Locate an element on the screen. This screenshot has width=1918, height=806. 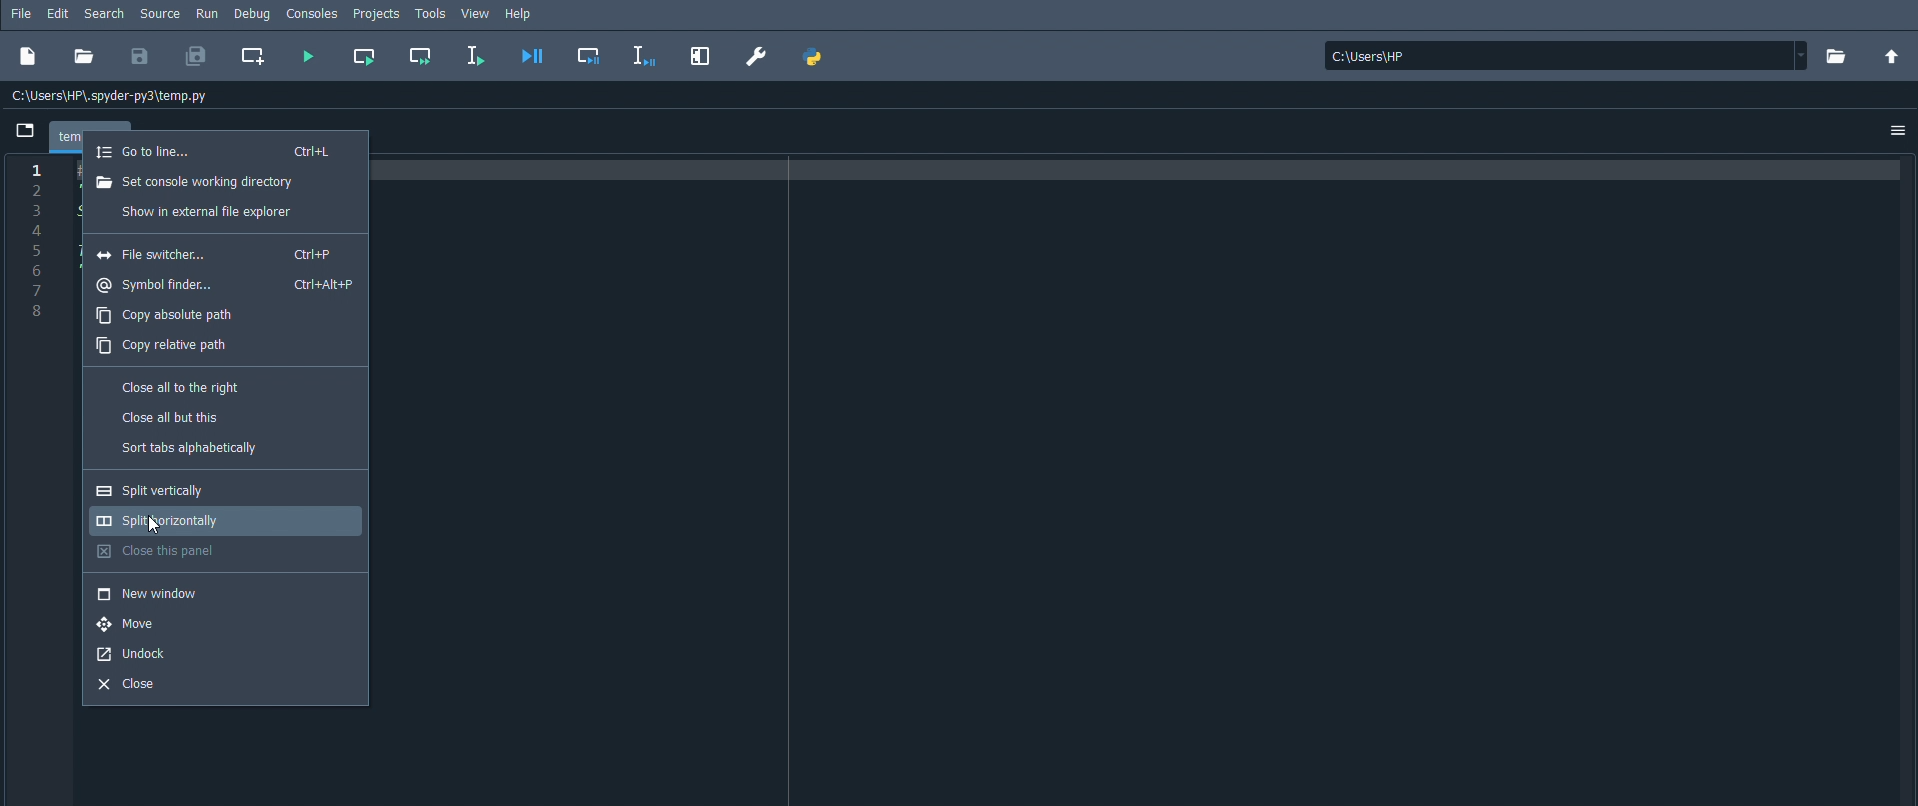
Debug selection or current line is located at coordinates (646, 54).